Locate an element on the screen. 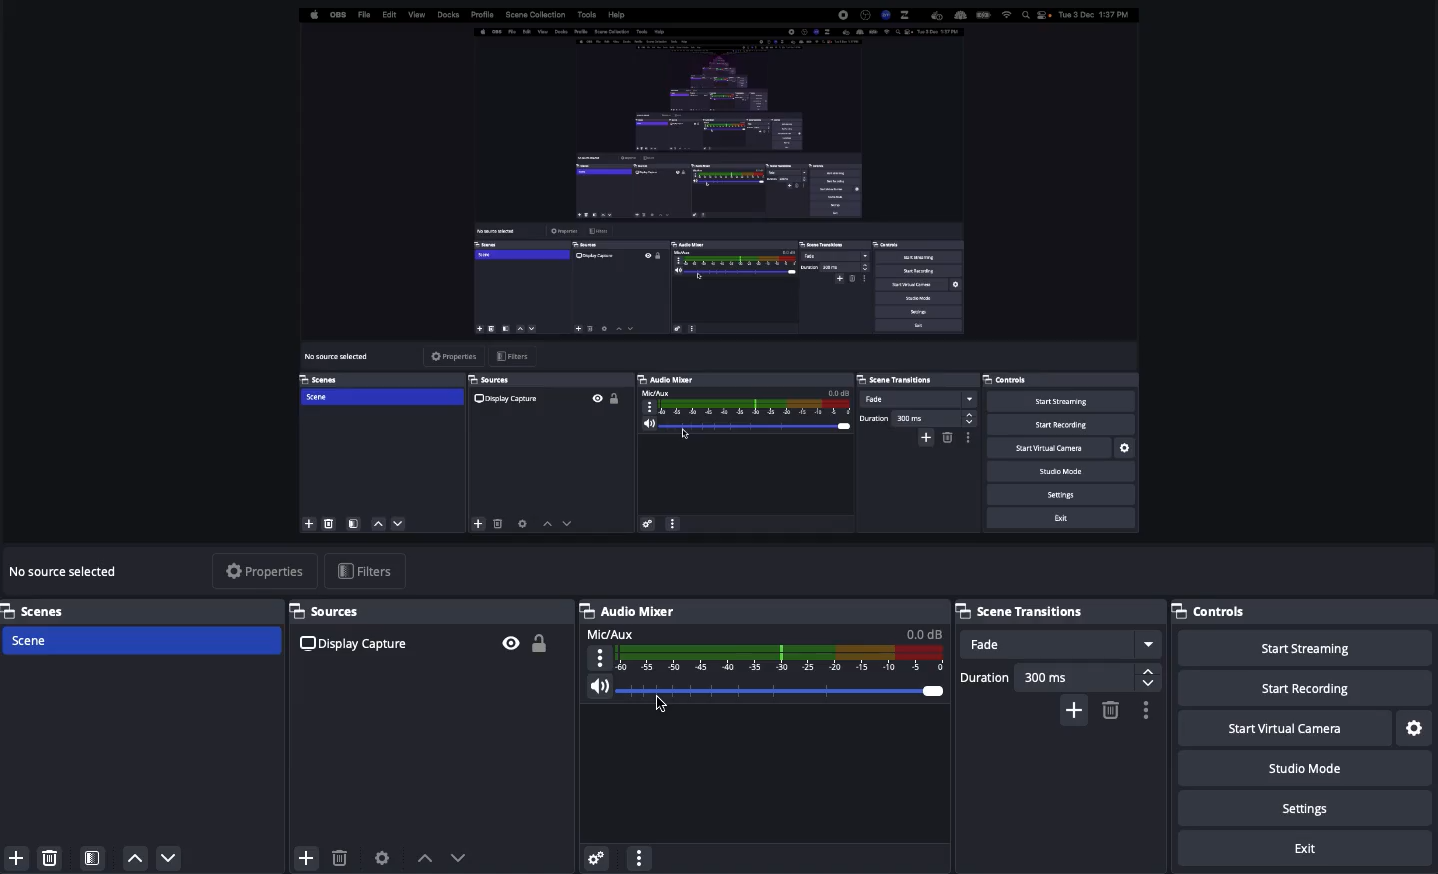 The height and width of the screenshot is (874, 1438). Settings / options is located at coordinates (1147, 711).